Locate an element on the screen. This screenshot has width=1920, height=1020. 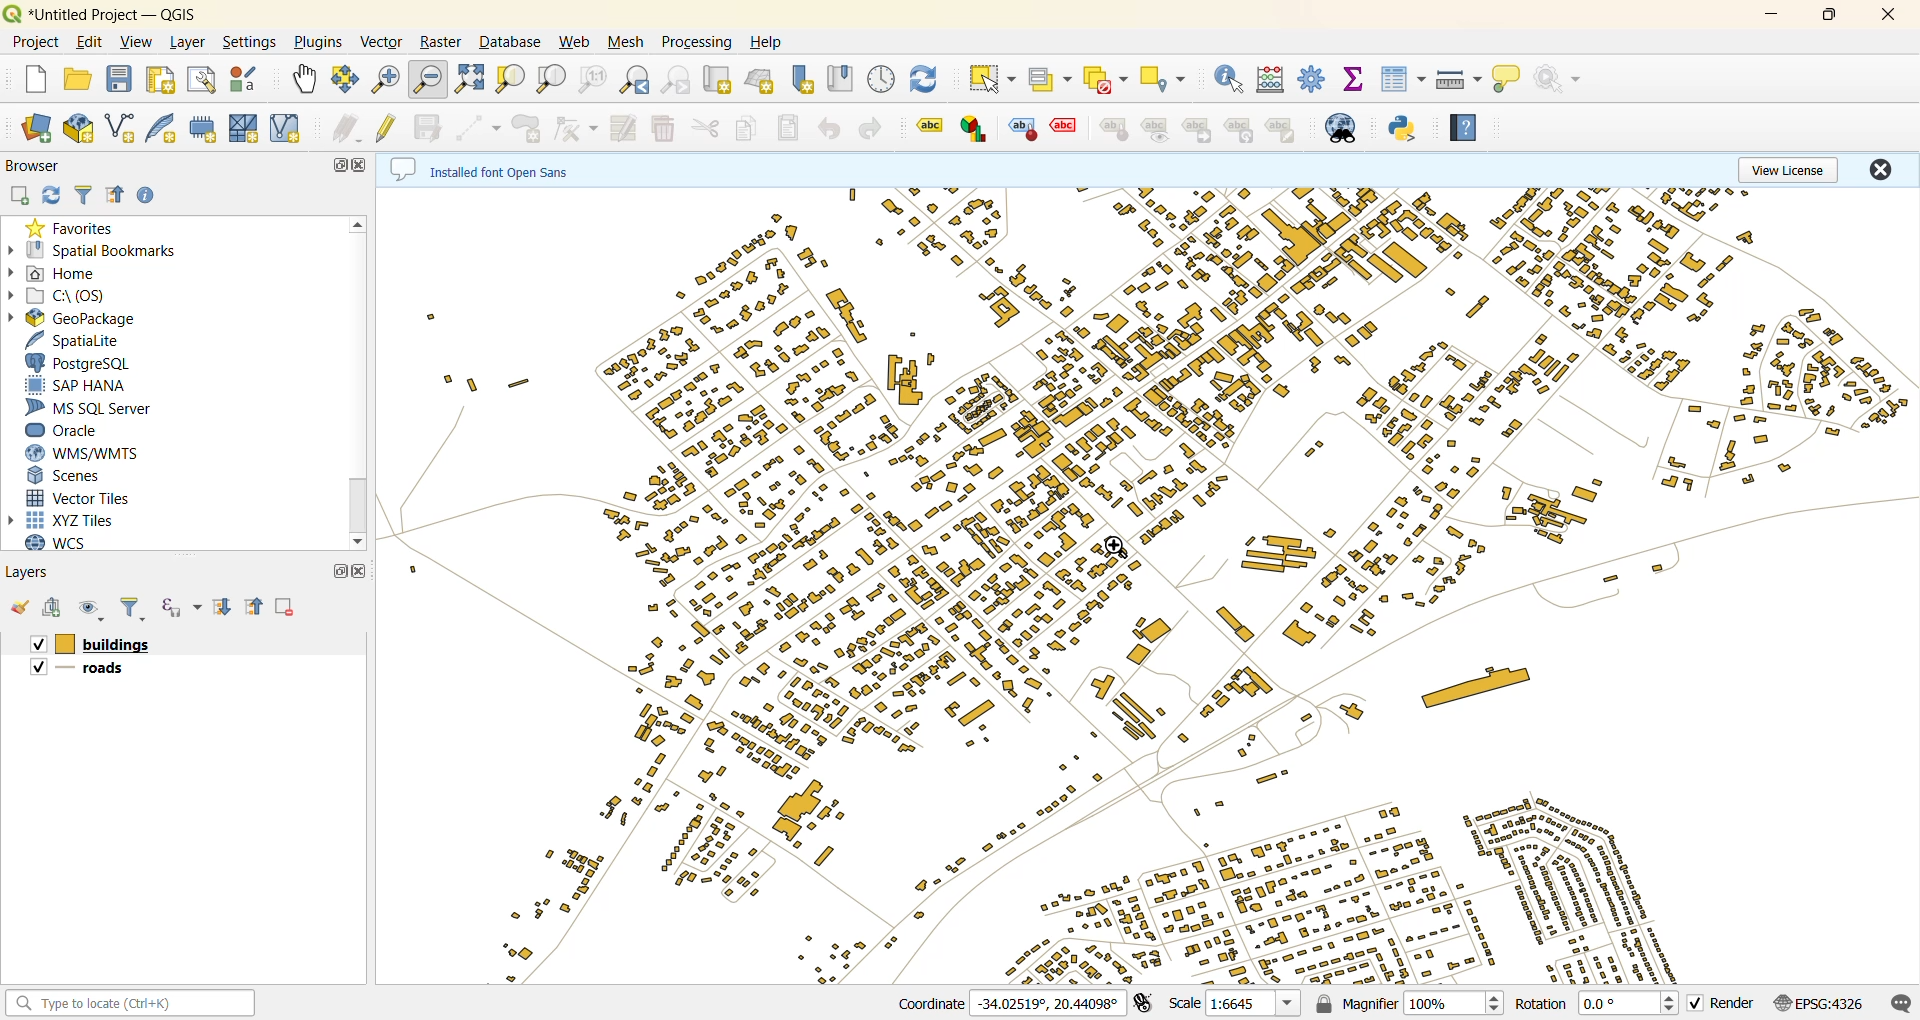
add is located at coordinates (21, 193).